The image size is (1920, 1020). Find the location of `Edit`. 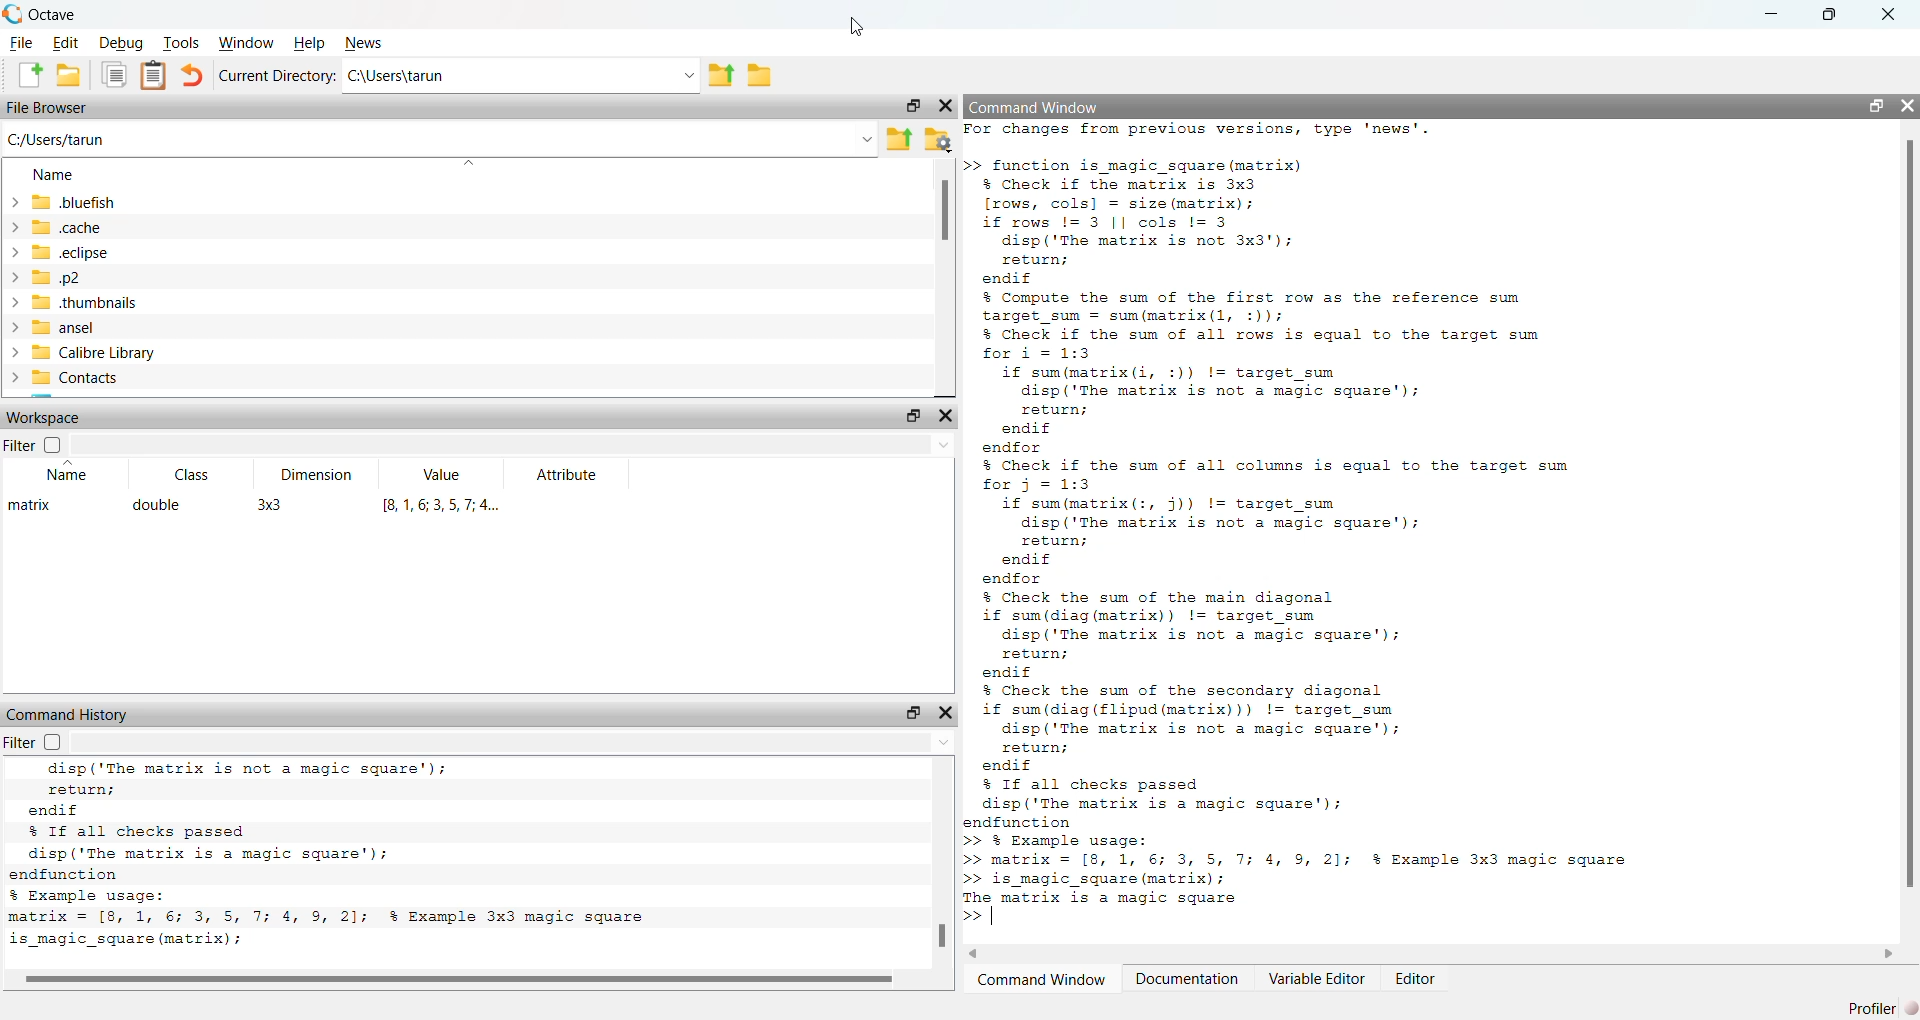

Edit is located at coordinates (68, 44).